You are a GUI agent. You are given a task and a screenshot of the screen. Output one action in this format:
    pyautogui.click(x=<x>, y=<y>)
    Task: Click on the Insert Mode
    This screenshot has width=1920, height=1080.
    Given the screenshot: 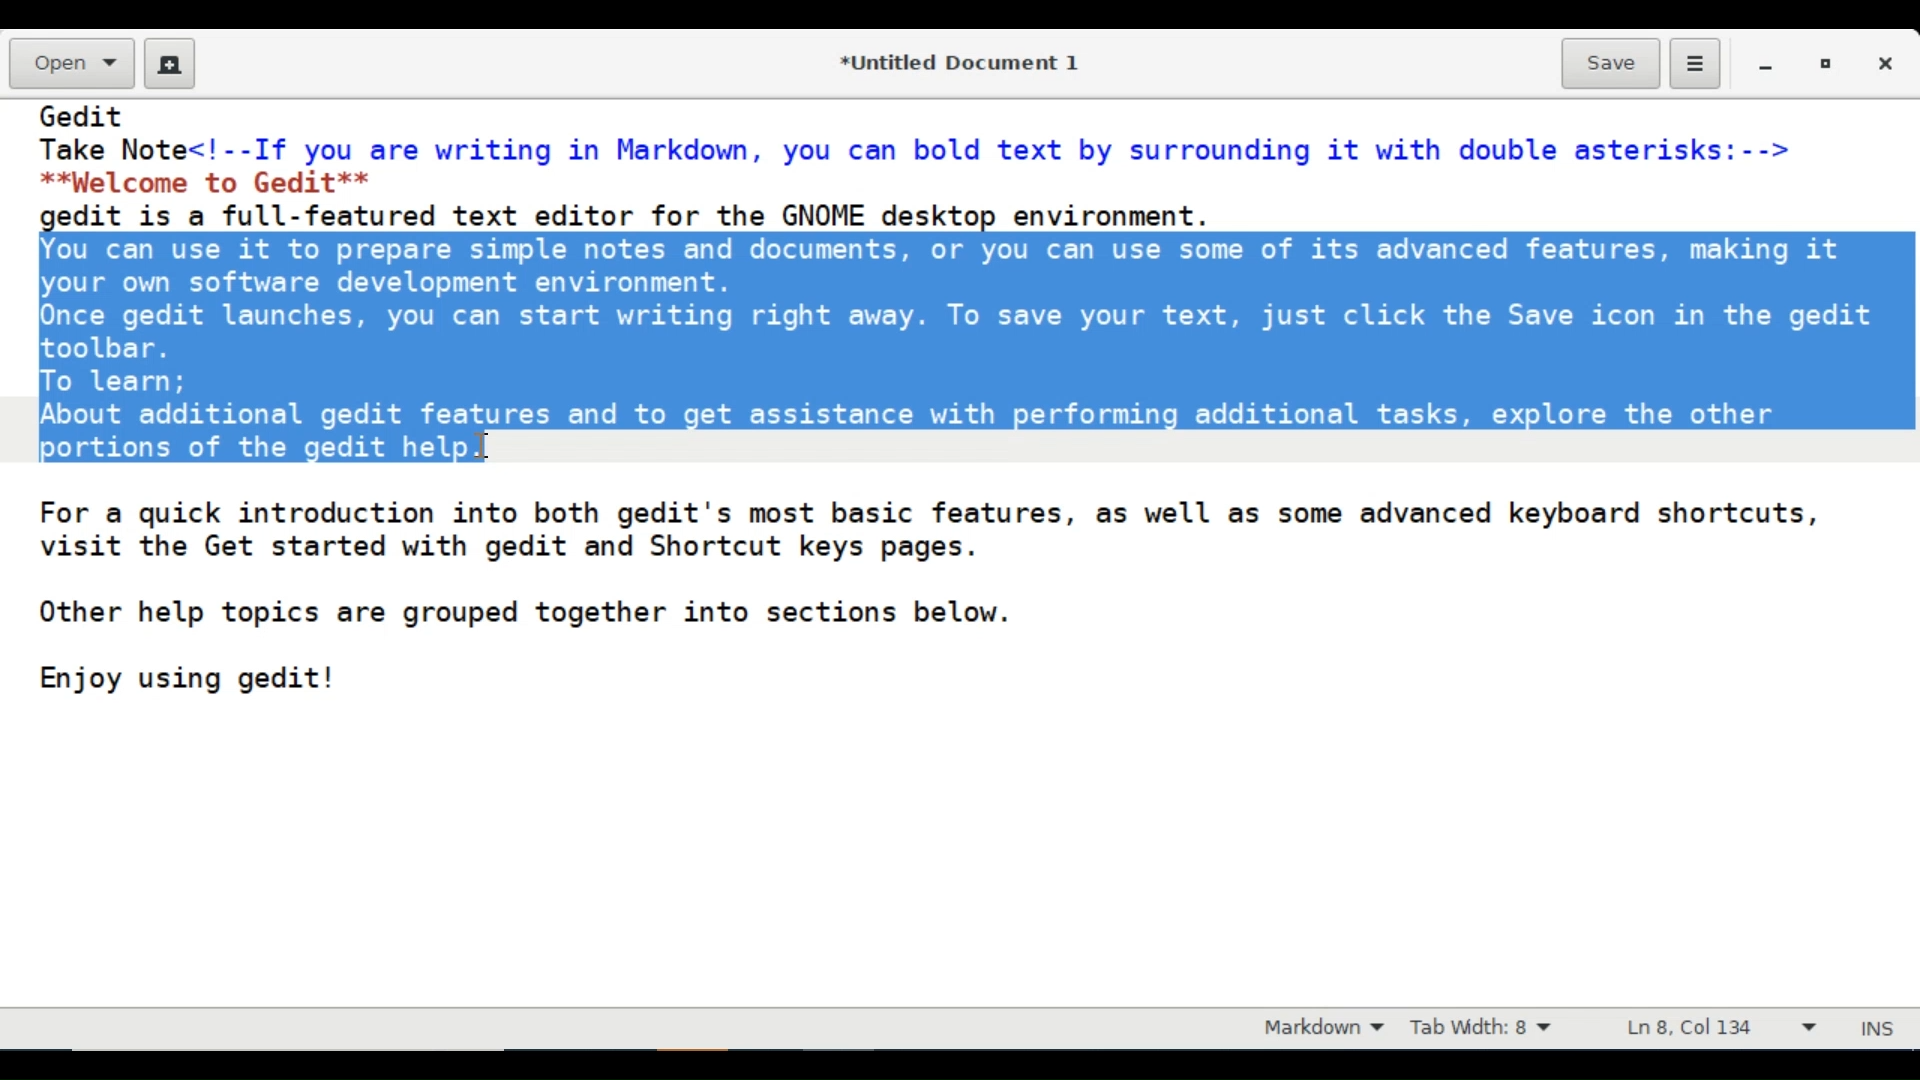 What is the action you would take?
    pyautogui.click(x=1881, y=1025)
    